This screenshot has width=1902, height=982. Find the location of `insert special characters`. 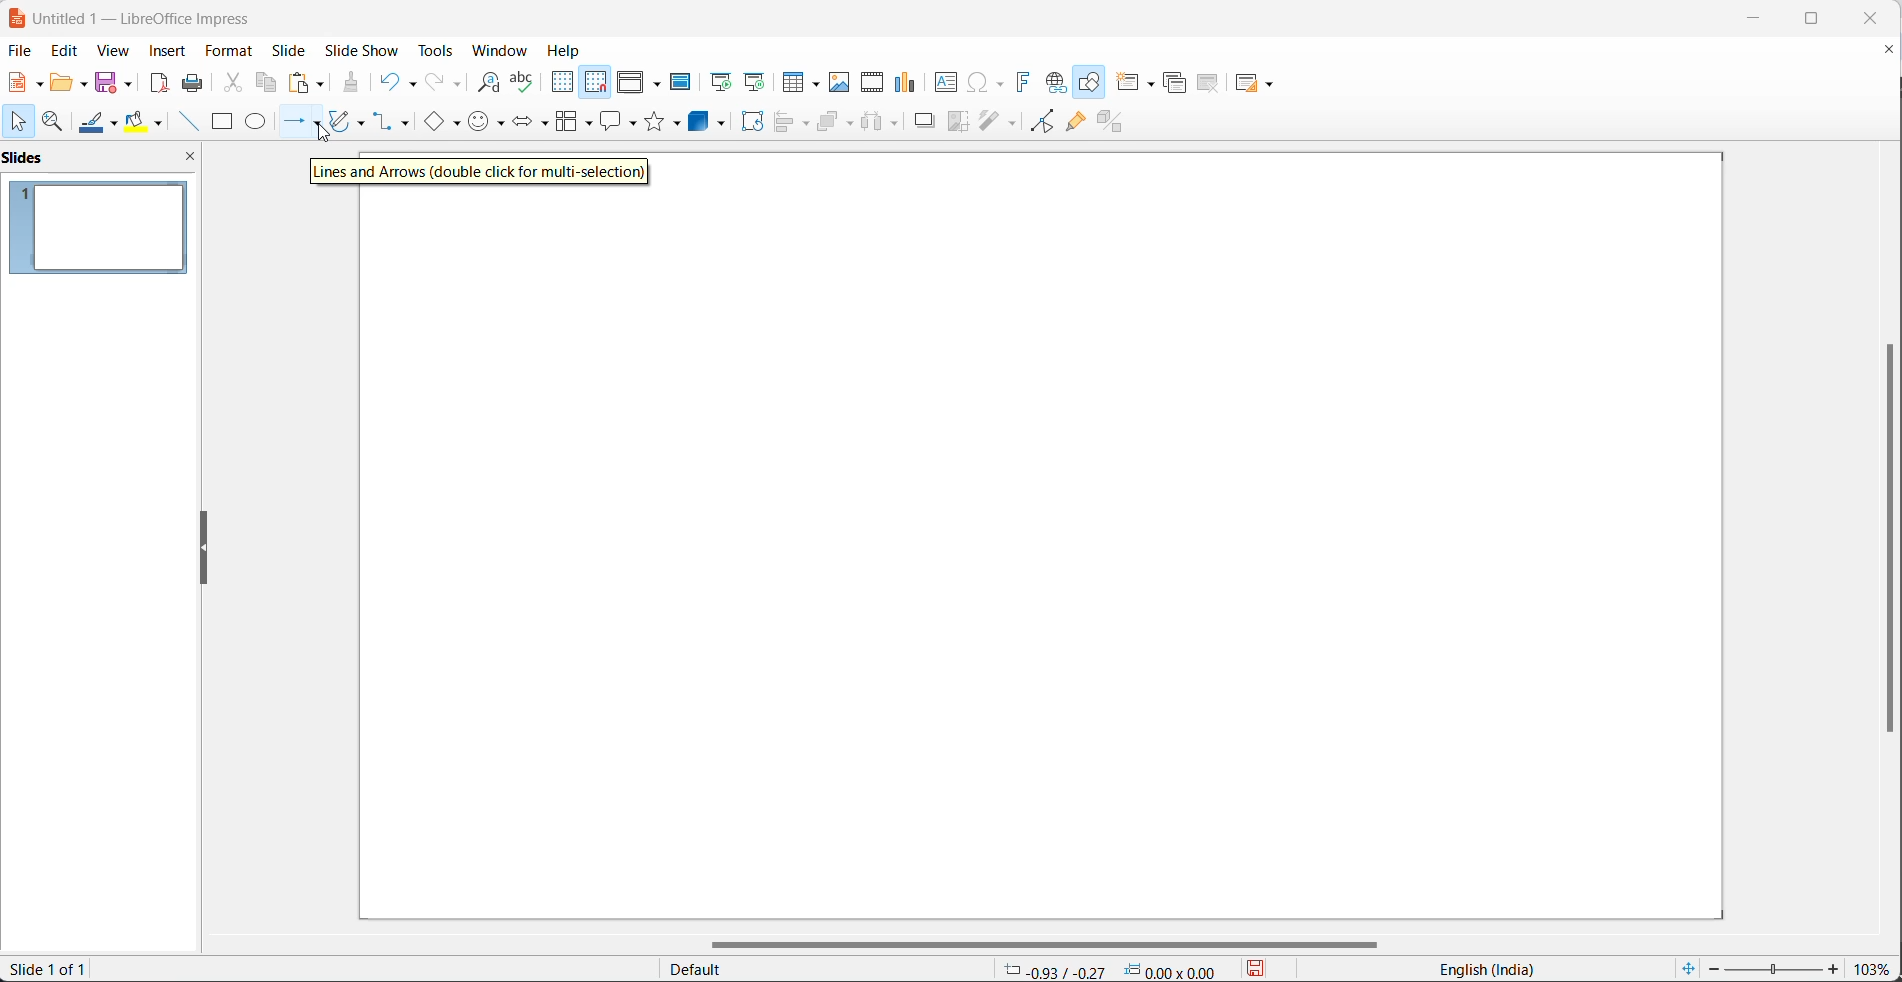

insert special characters is located at coordinates (985, 81).